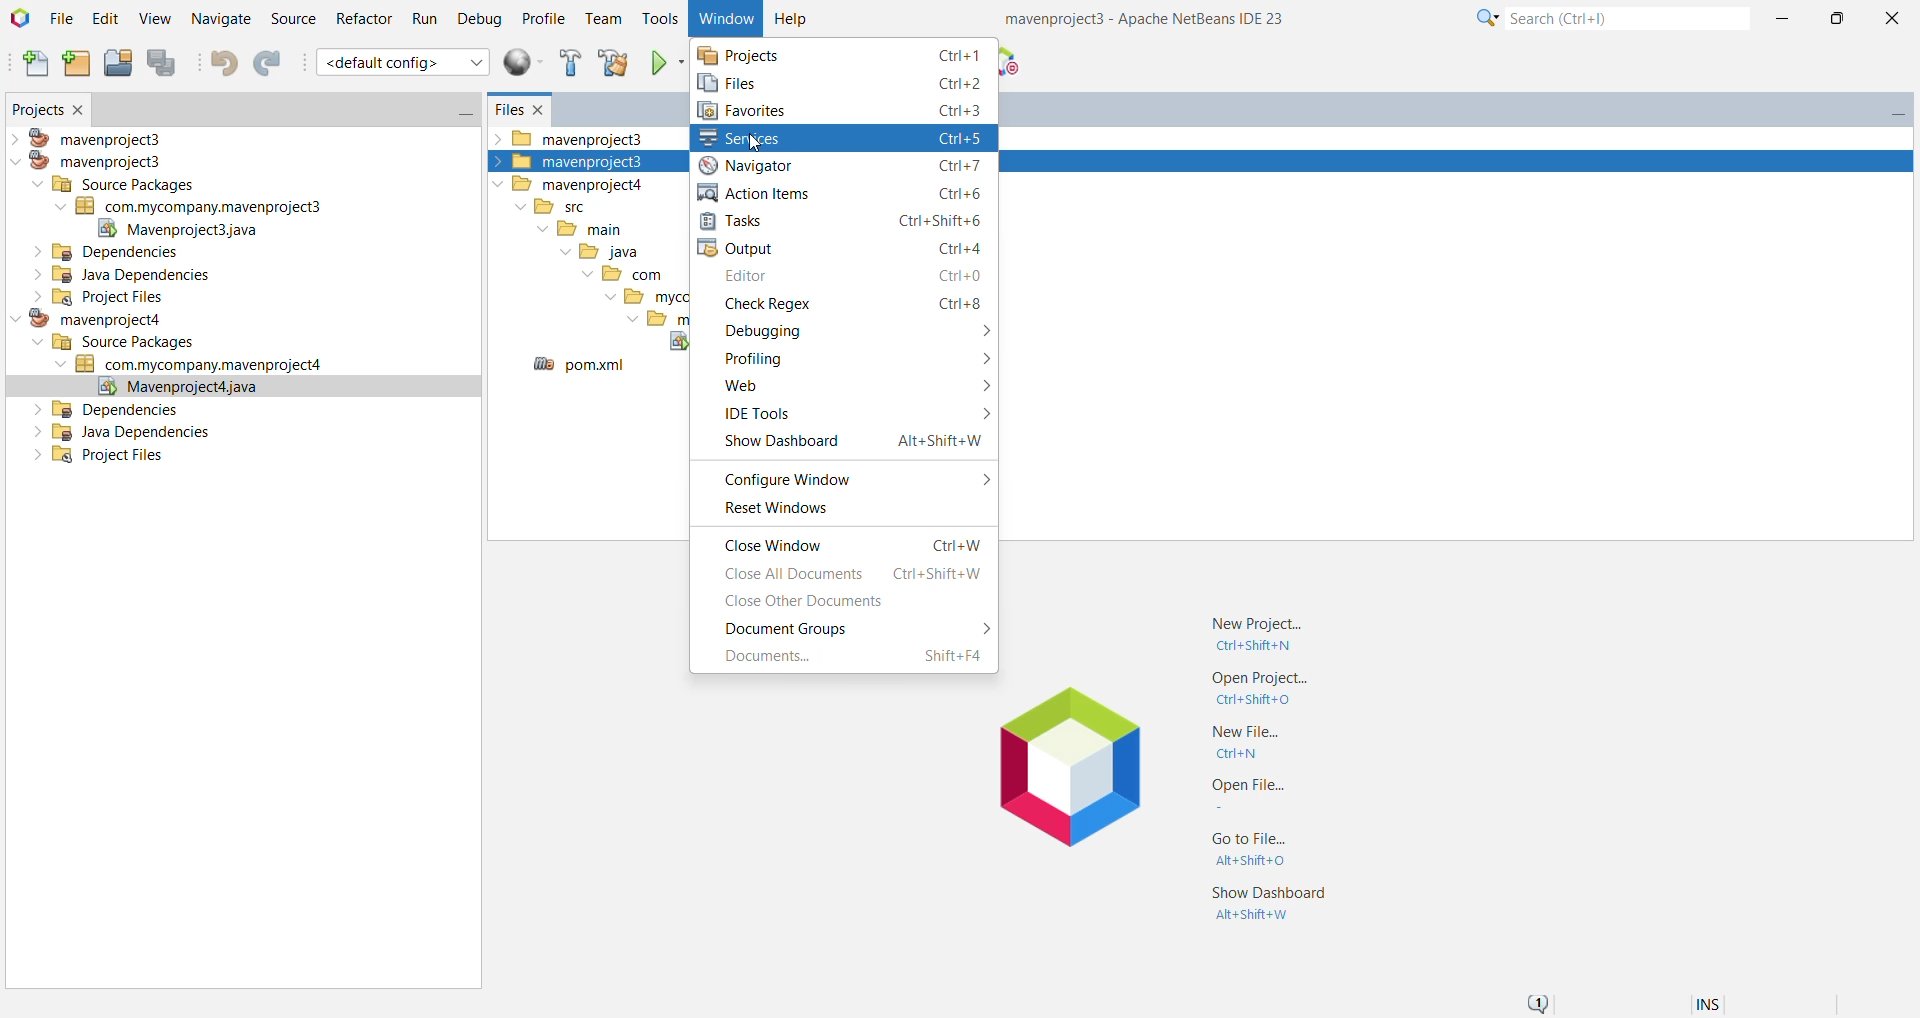 Image resolution: width=1920 pixels, height=1018 pixels. What do you see at coordinates (853, 658) in the screenshot?
I see `Documents` at bounding box center [853, 658].